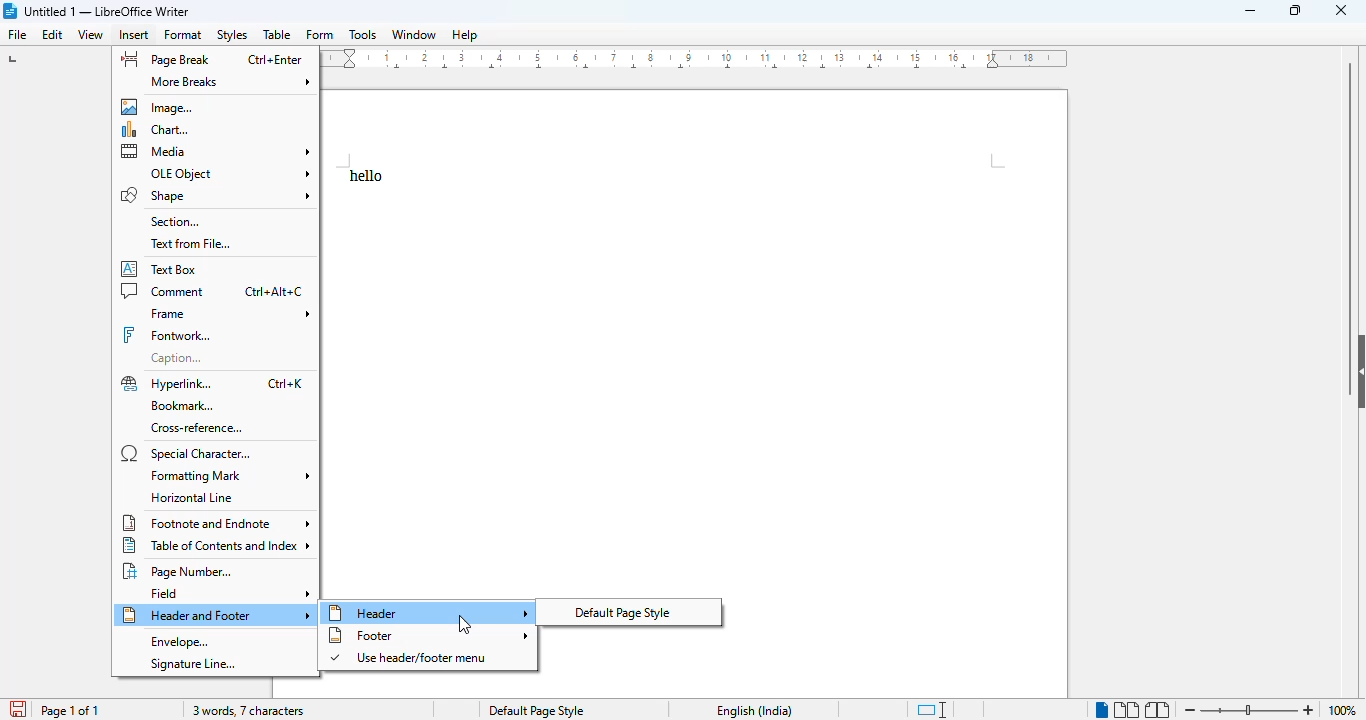 Image resolution: width=1366 pixels, height=720 pixels. Describe the element at coordinates (366, 176) in the screenshot. I see `text` at that location.